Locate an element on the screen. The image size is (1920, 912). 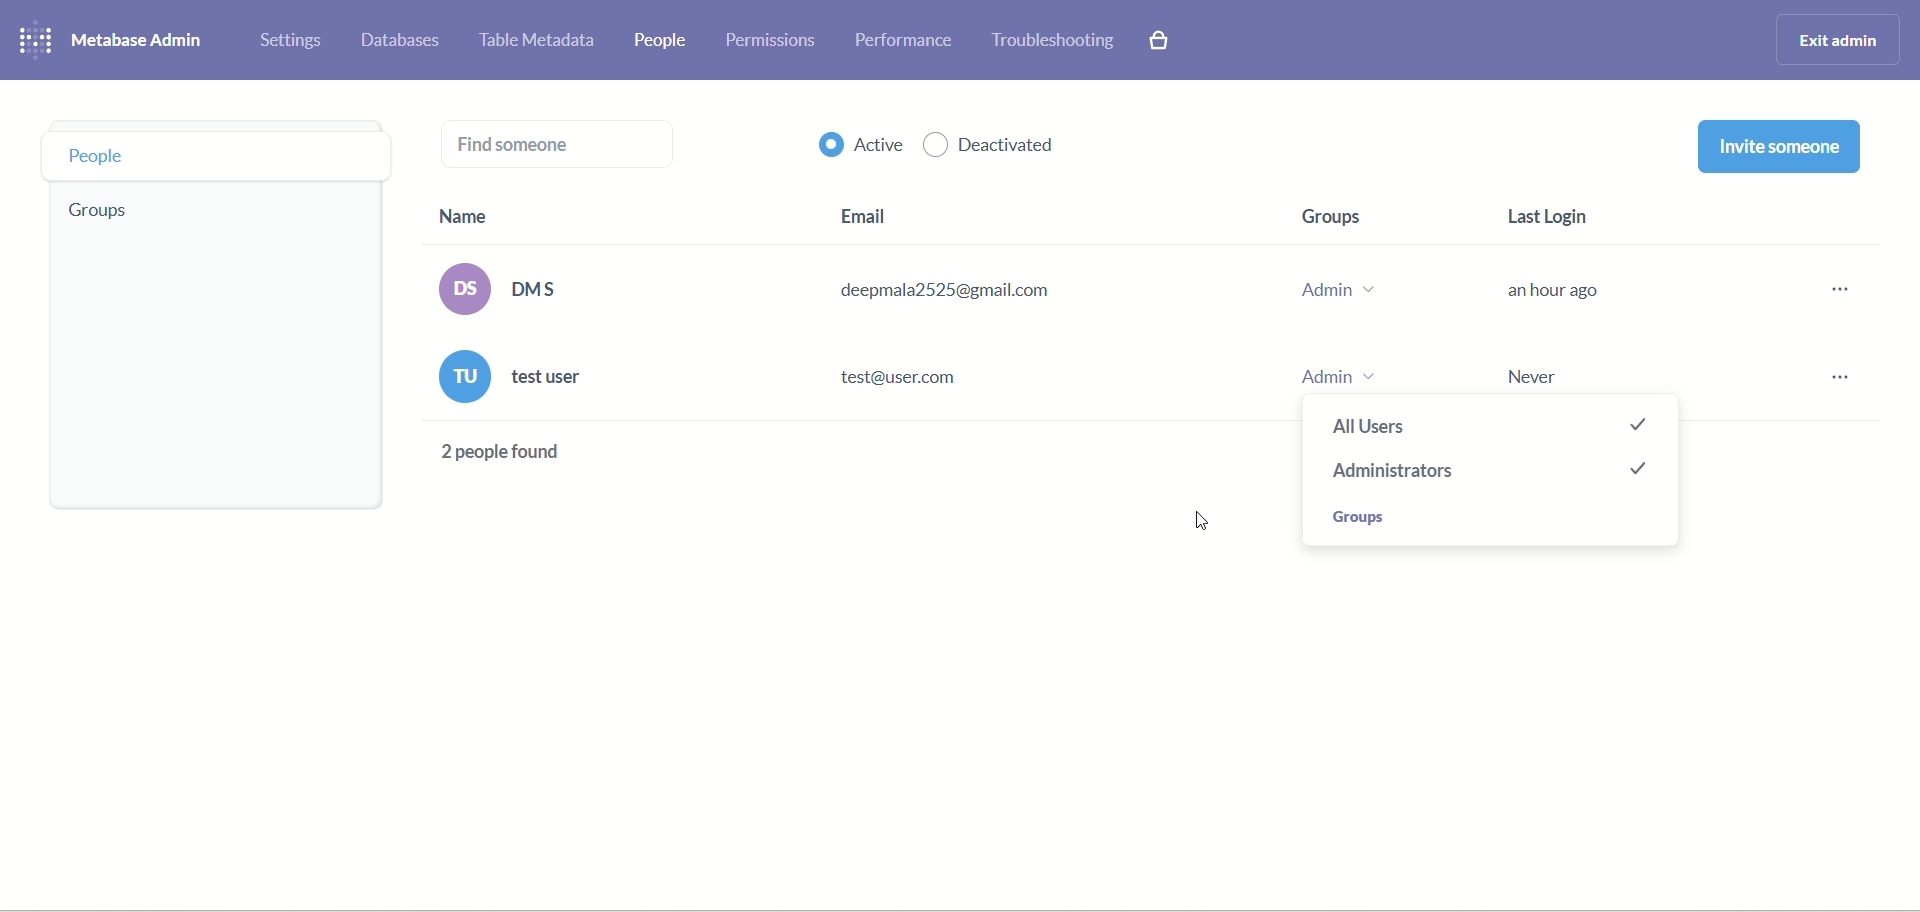
databases is located at coordinates (401, 40).